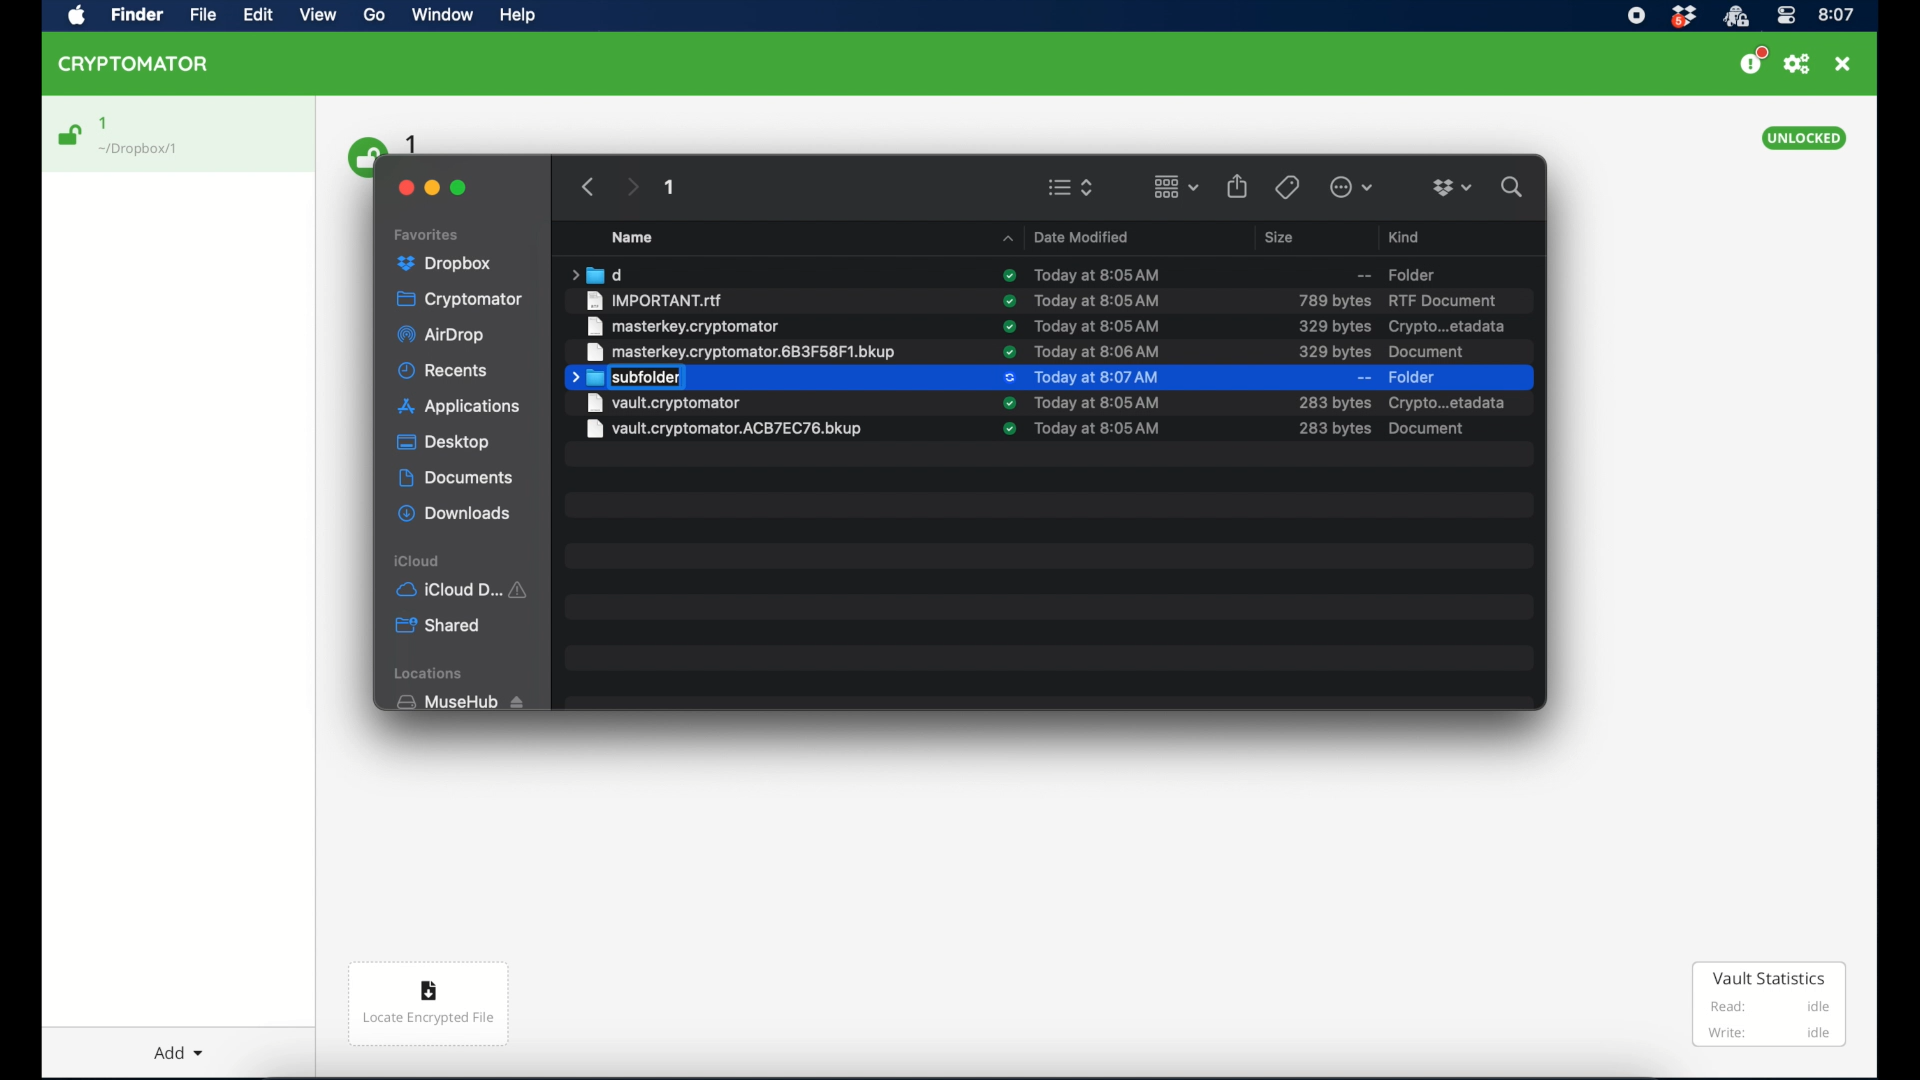 Image resolution: width=1920 pixels, height=1080 pixels. I want to click on Add dropdown, so click(183, 1045).